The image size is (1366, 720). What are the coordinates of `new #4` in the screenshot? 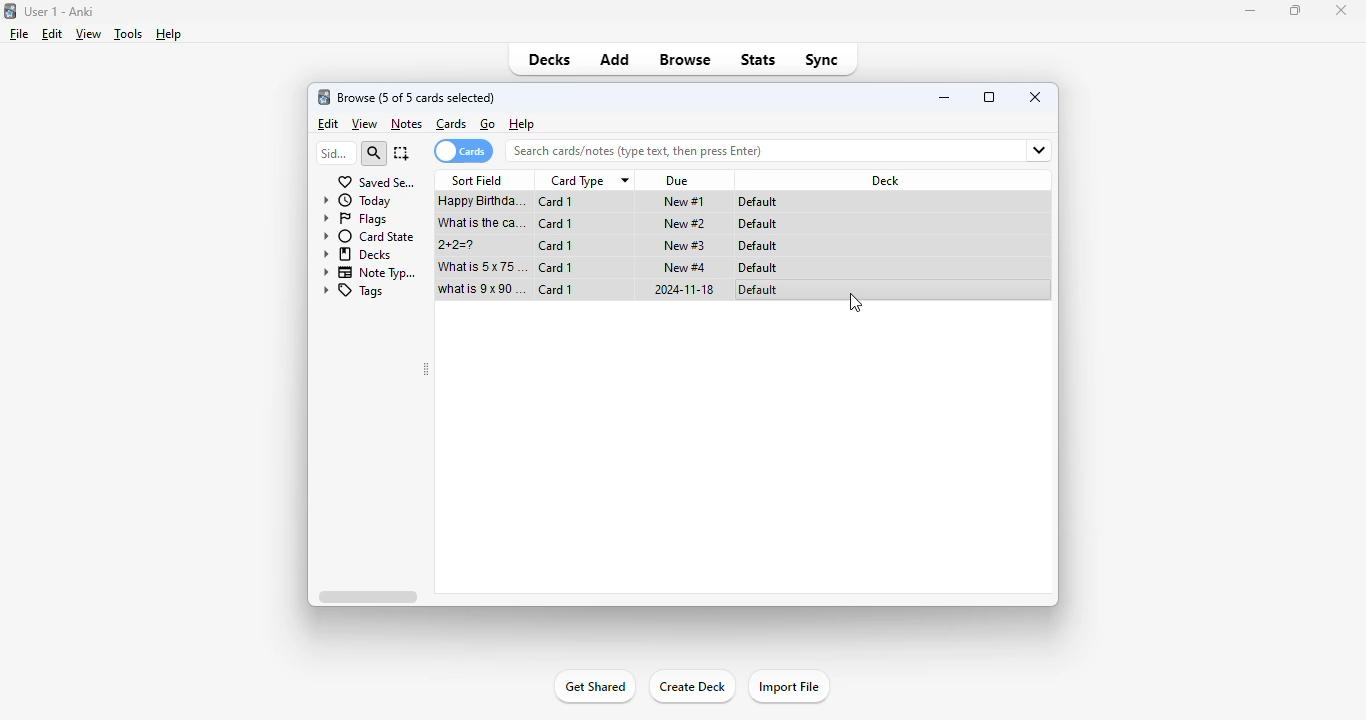 It's located at (685, 266).